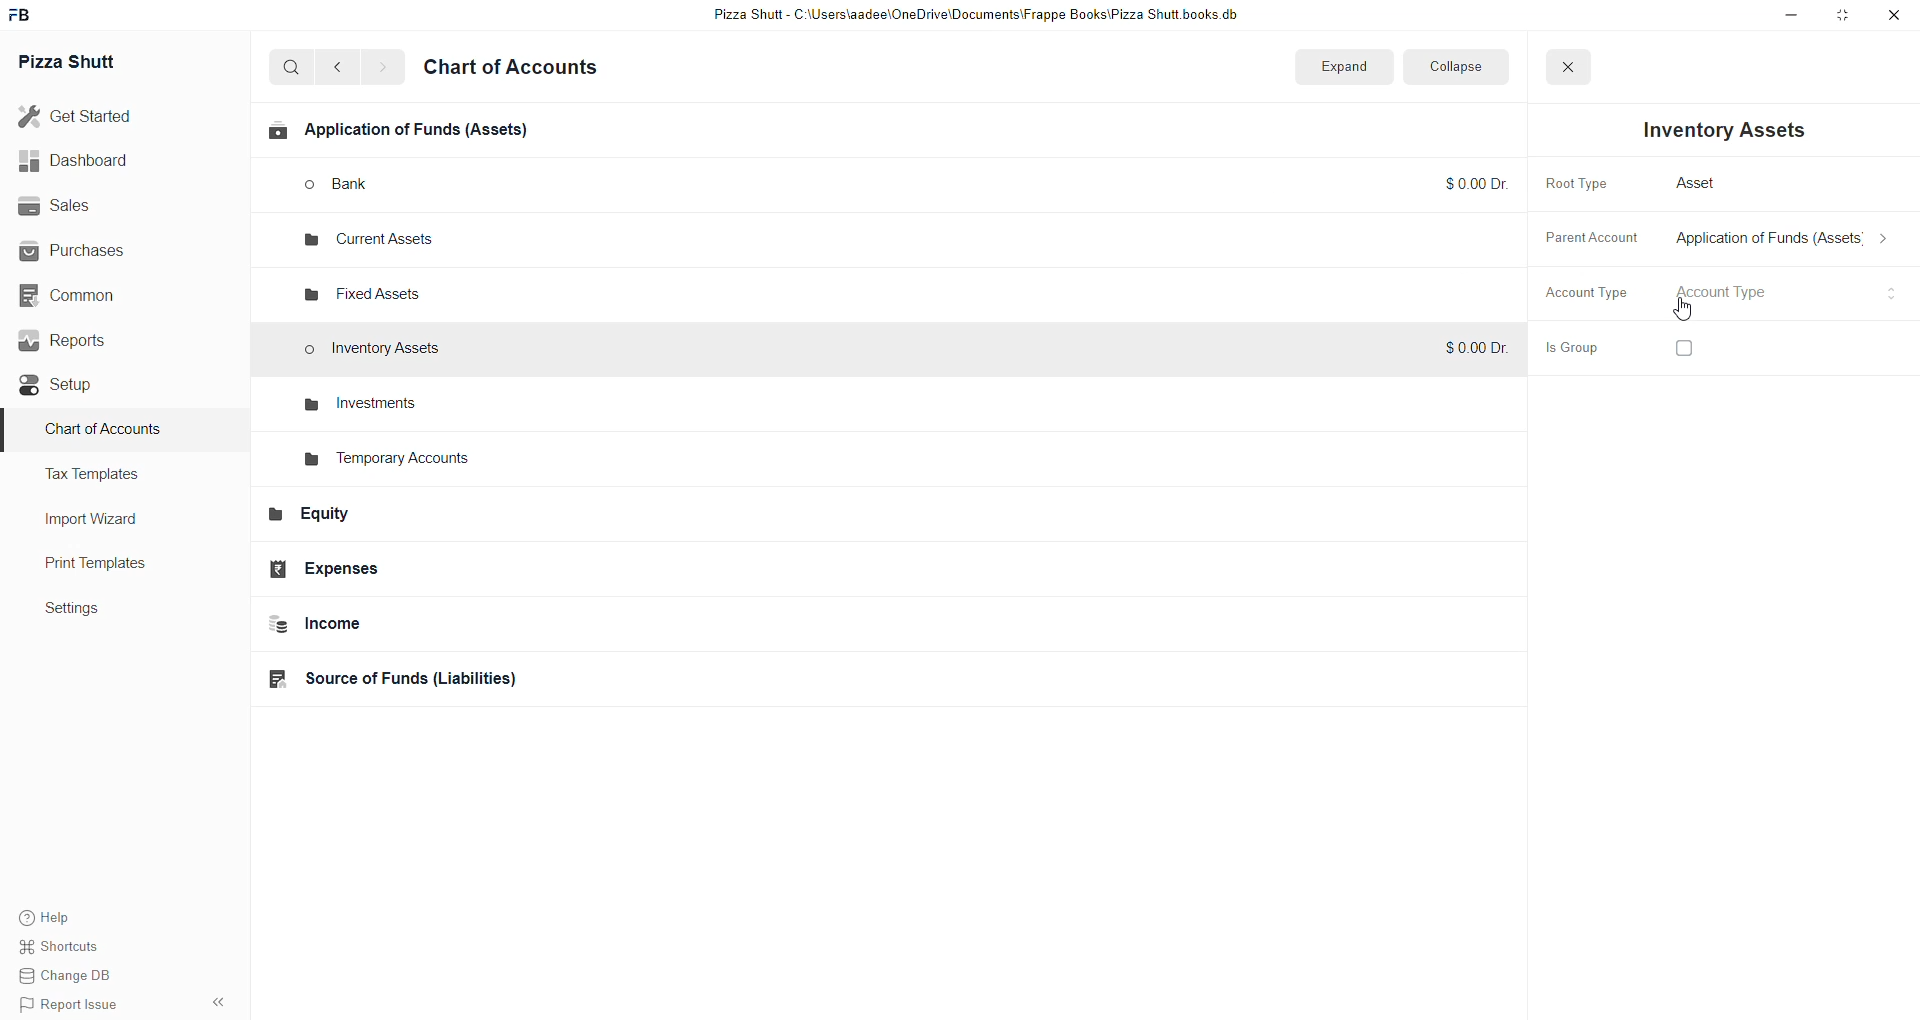 The height and width of the screenshot is (1020, 1920). What do you see at coordinates (1739, 294) in the screenshot?
I see `select account type` at bounding box center [1739, 294].